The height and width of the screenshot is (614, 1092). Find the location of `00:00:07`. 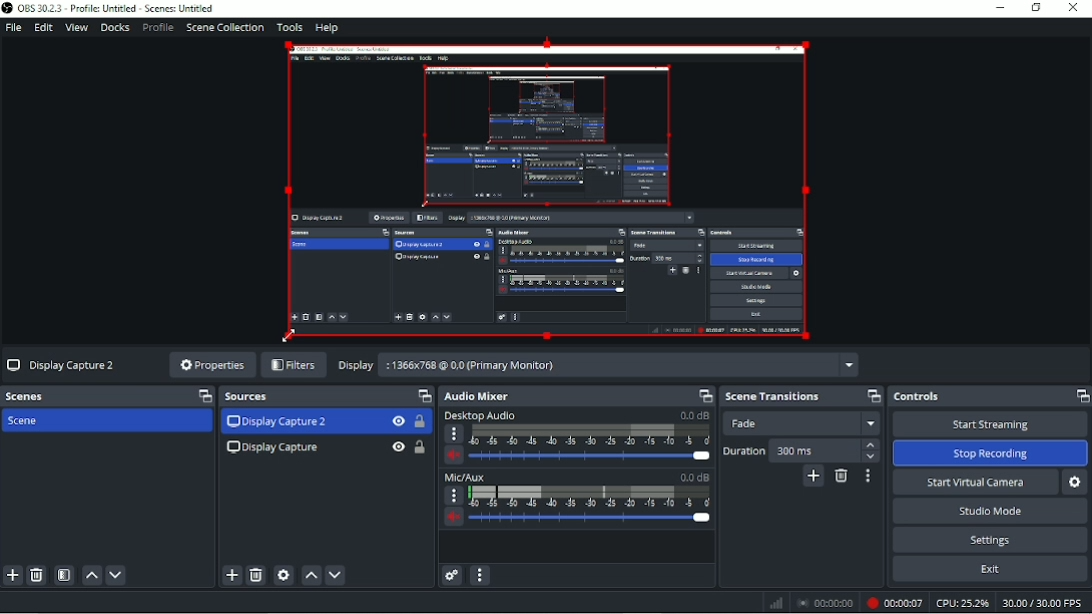

00:00:07 is located at coordinates (893, 601).